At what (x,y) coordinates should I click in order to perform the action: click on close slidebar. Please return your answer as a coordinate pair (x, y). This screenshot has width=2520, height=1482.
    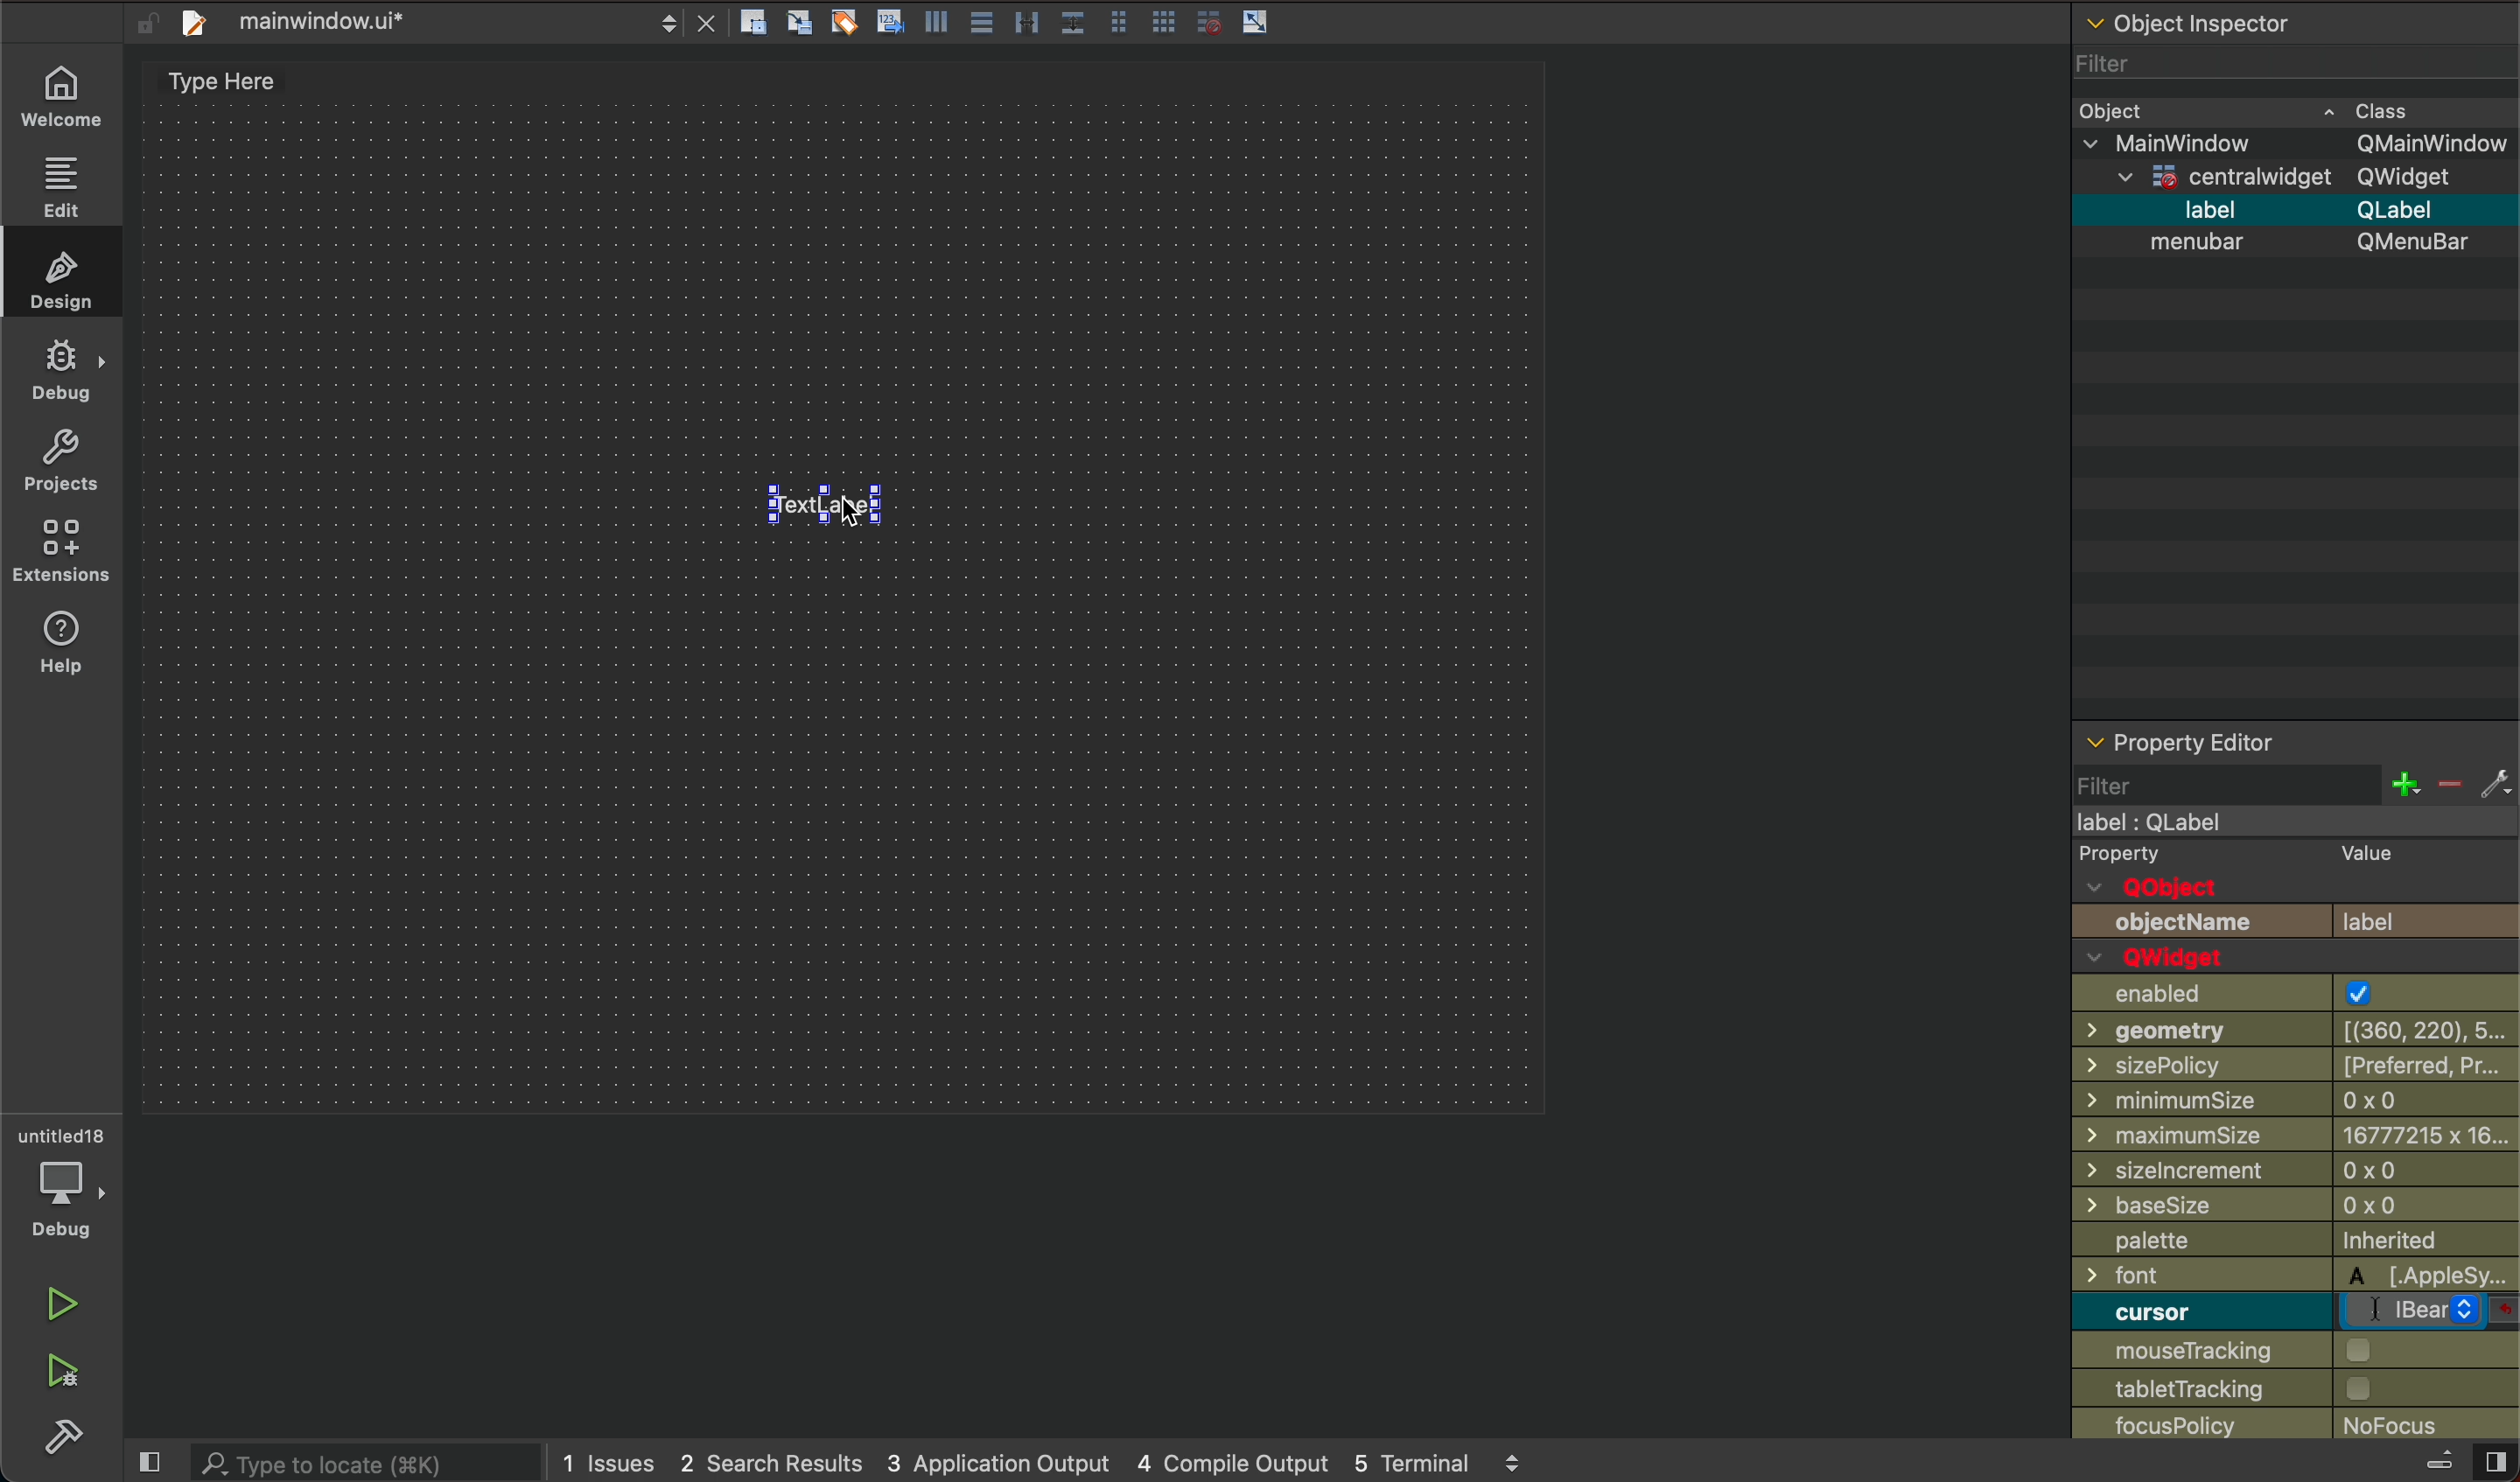
    Looking at the image, I should click on (2459, 1461).